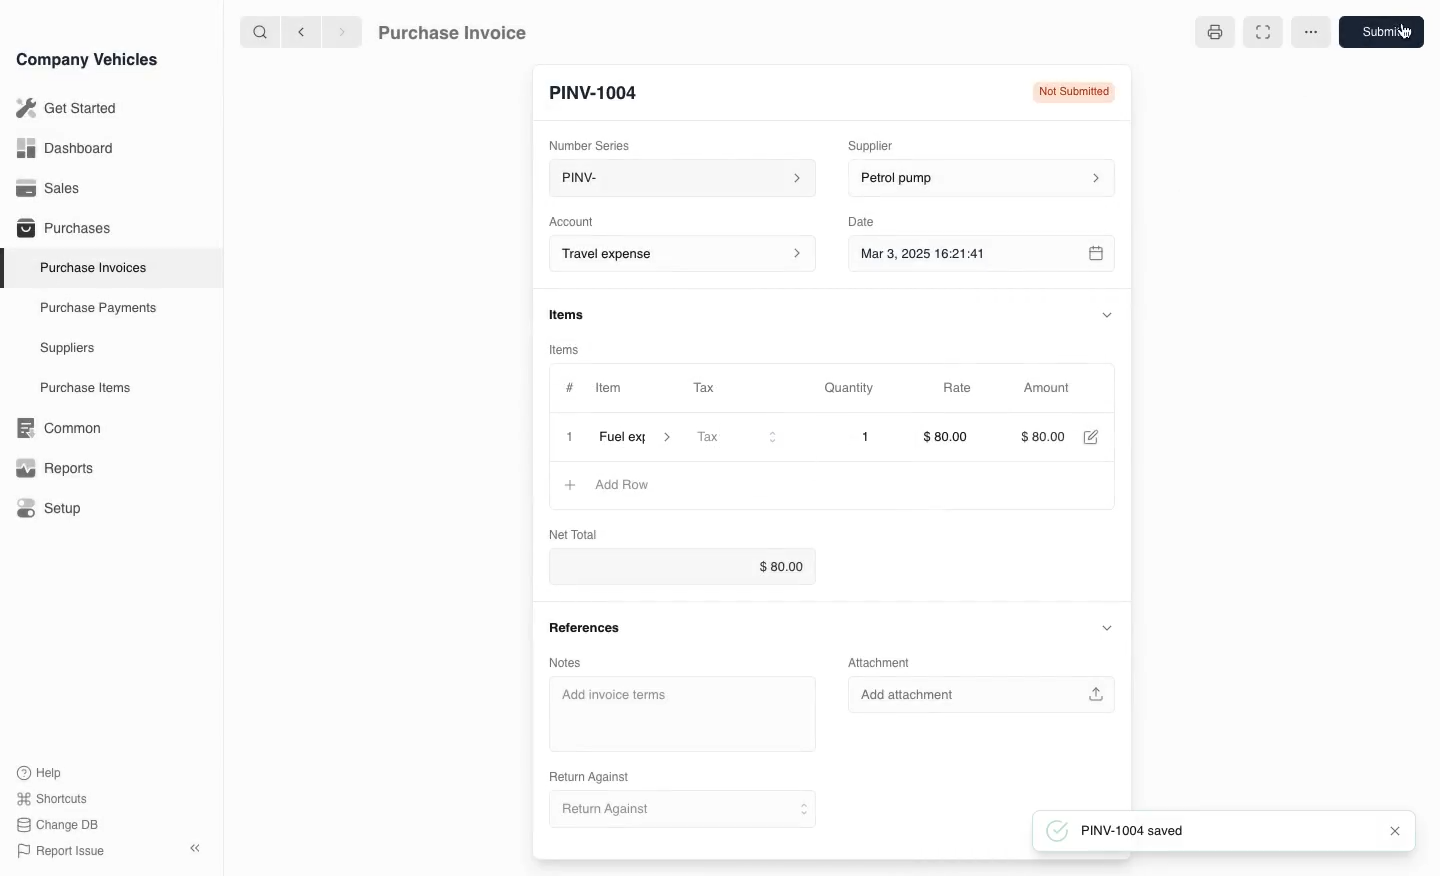 This screenshot has height=876, width=1440. What do you see at coordinates (55, 468) in the screenshot?
I see `Reports` at bounding box center [55, 468].